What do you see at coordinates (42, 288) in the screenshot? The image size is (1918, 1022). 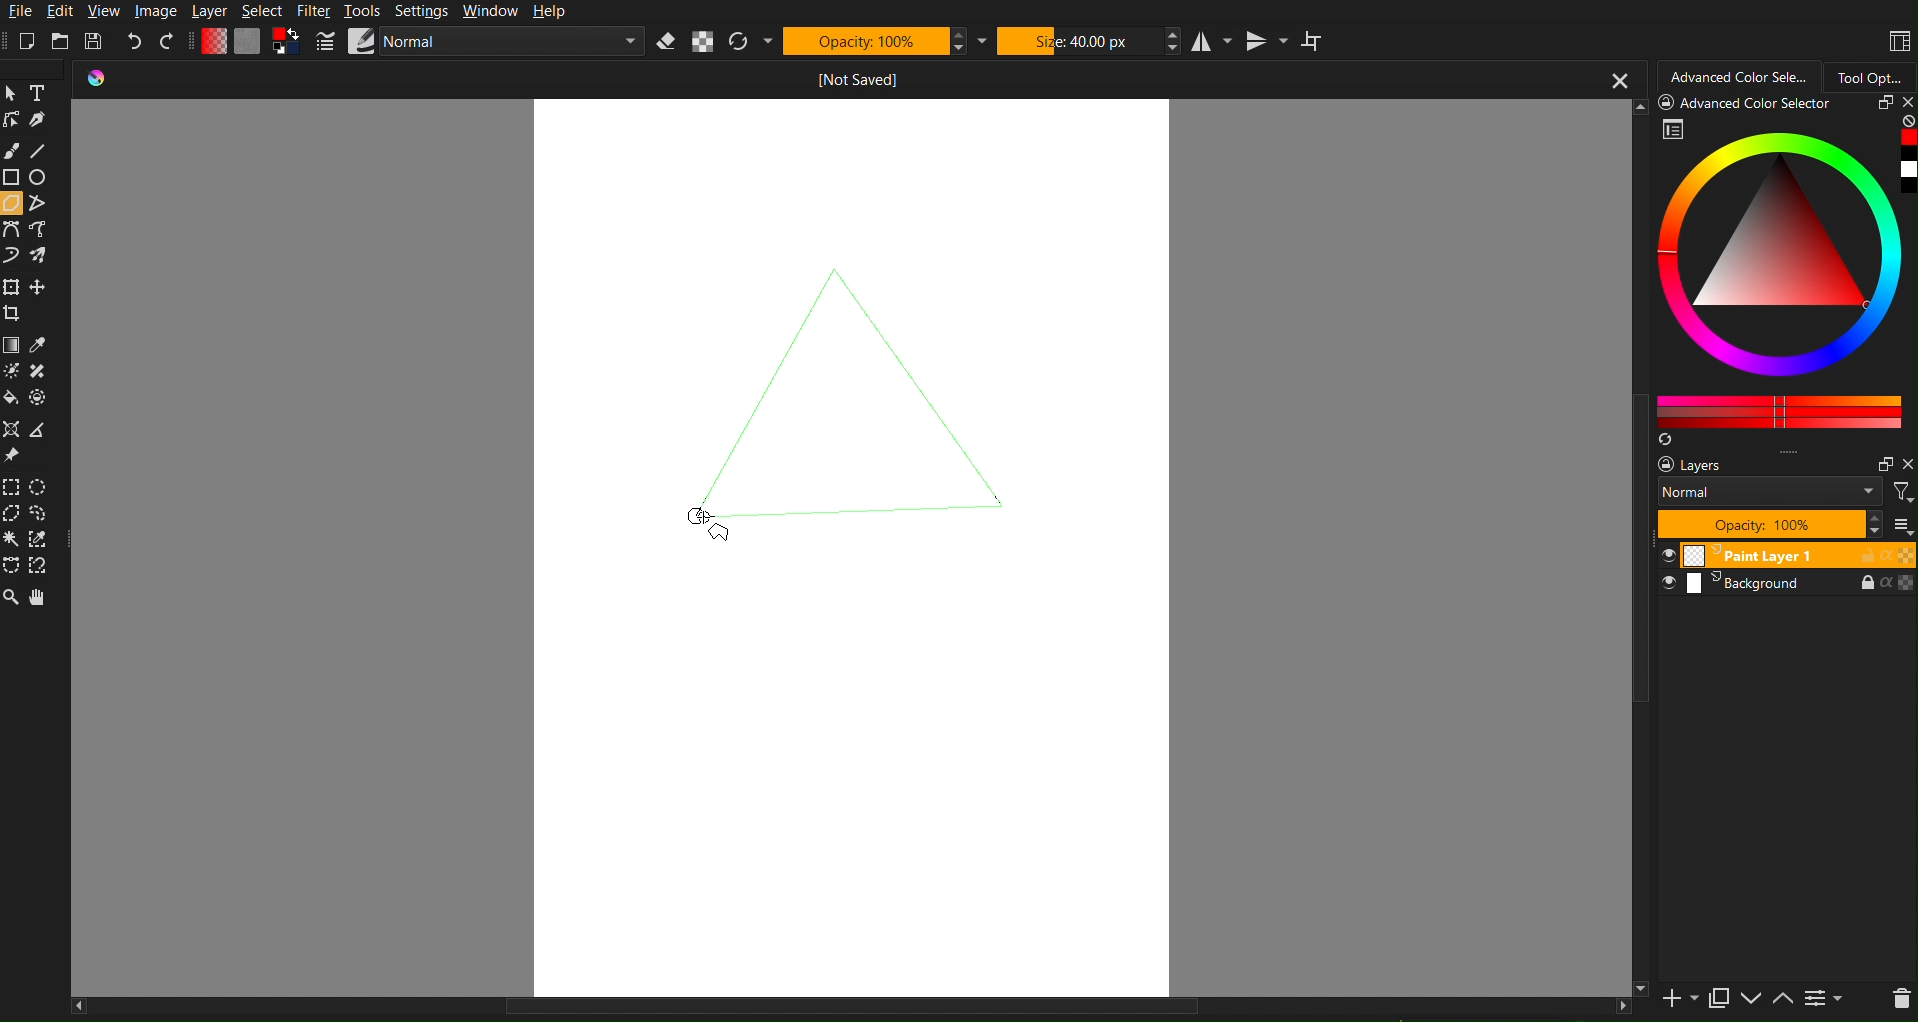 I see `move a layer` at bounding box center [42, 288].